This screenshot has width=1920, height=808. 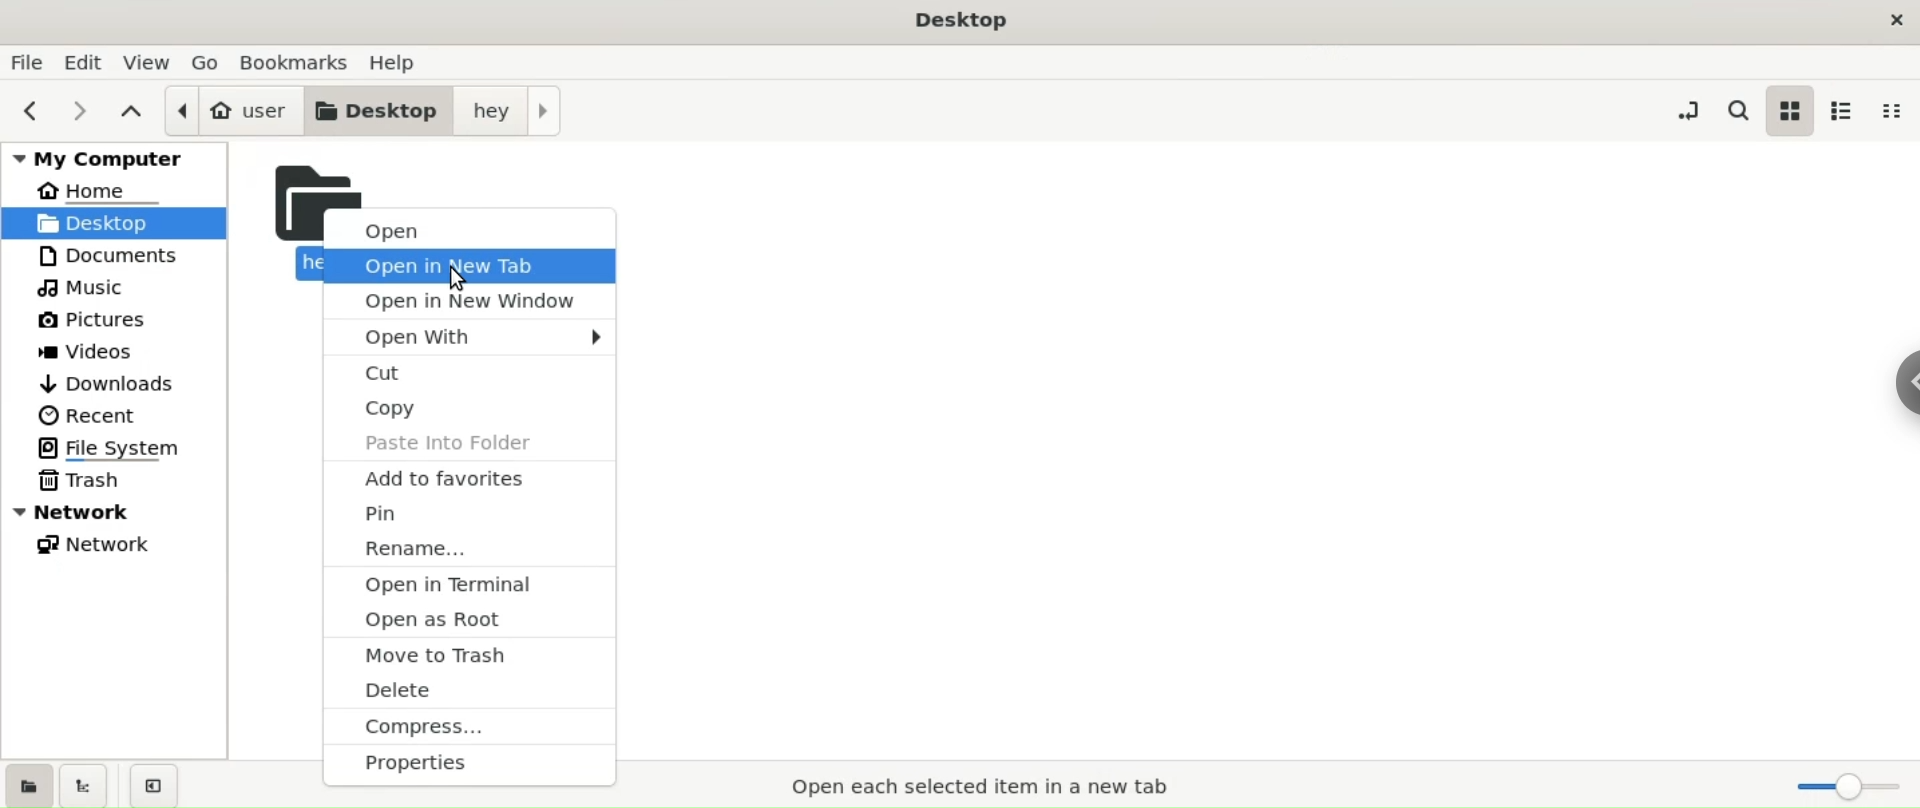 What do you see at coordinates (153, 785) in the screenshot?
I see `close sidebar` at bounding box center [153, 785].